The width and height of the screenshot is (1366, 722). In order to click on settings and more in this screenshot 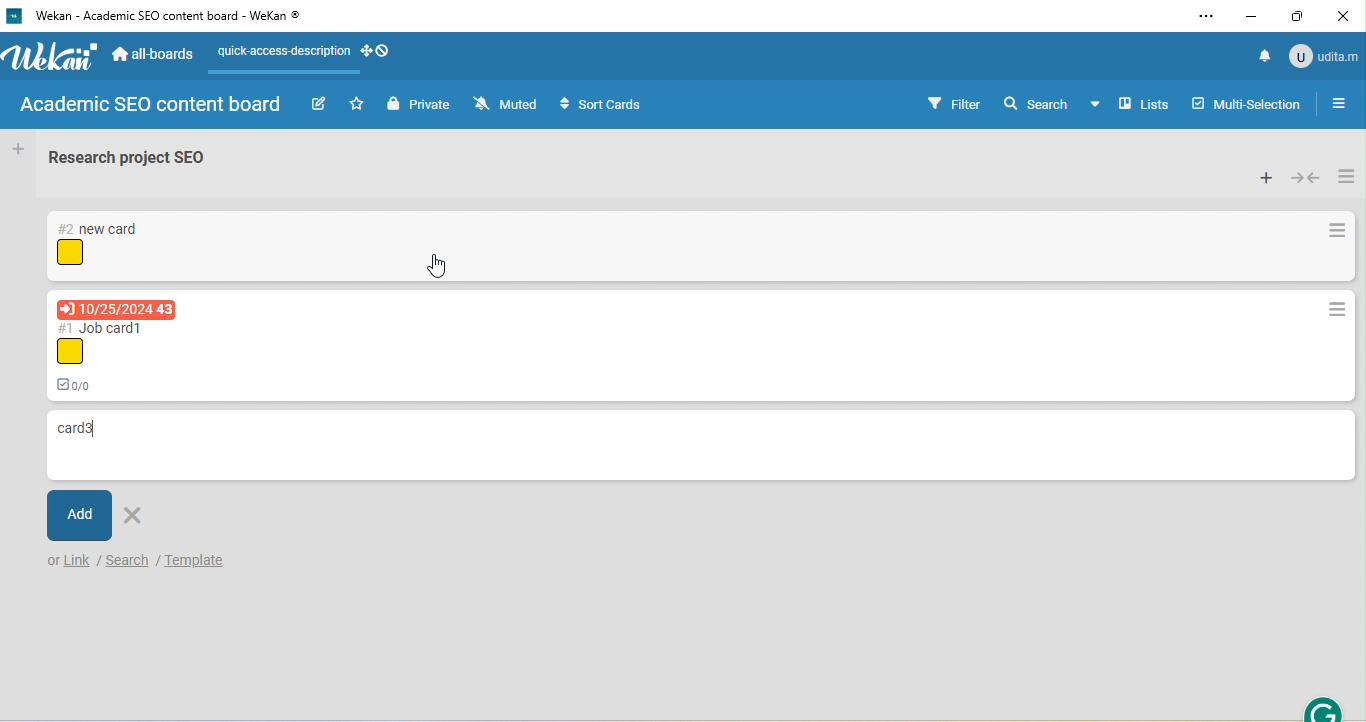, I will do `click(1205, 17)`.